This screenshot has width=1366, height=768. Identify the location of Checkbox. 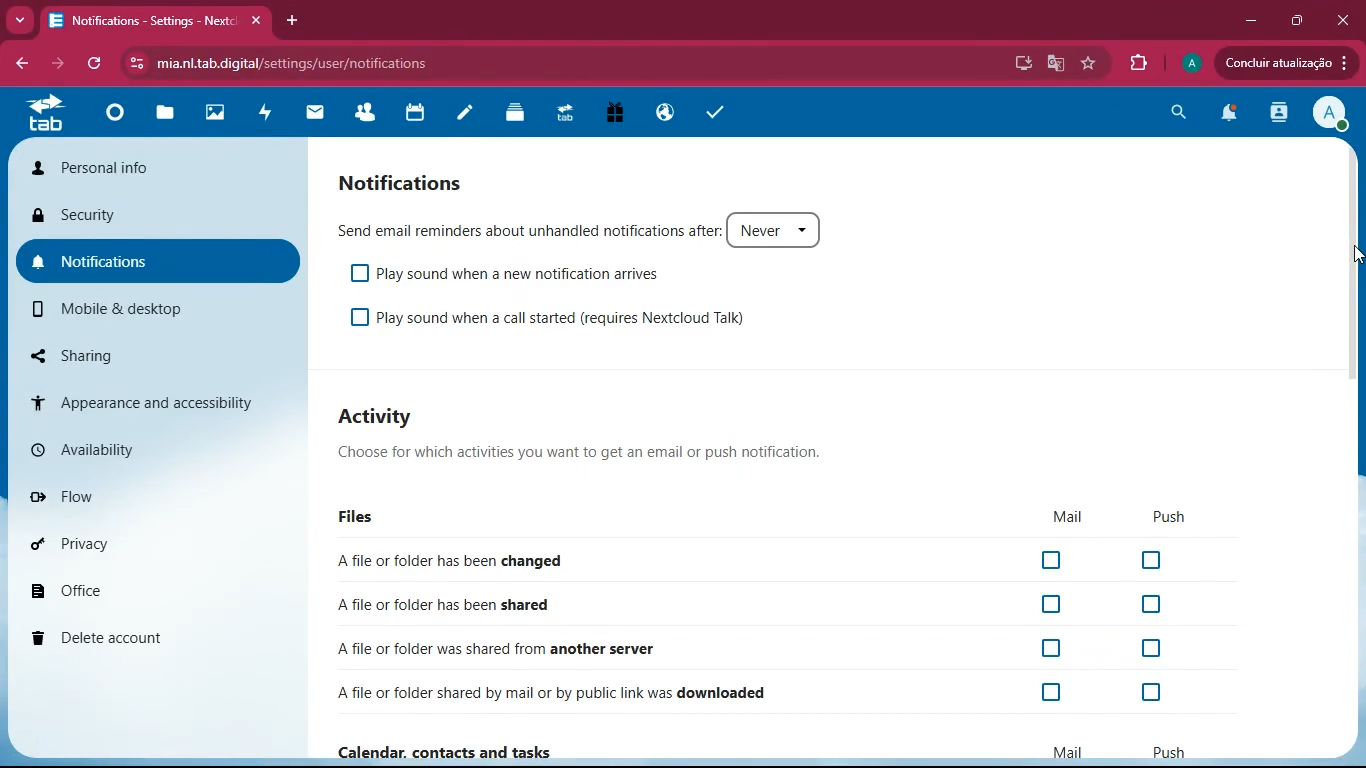
(1150, 693).